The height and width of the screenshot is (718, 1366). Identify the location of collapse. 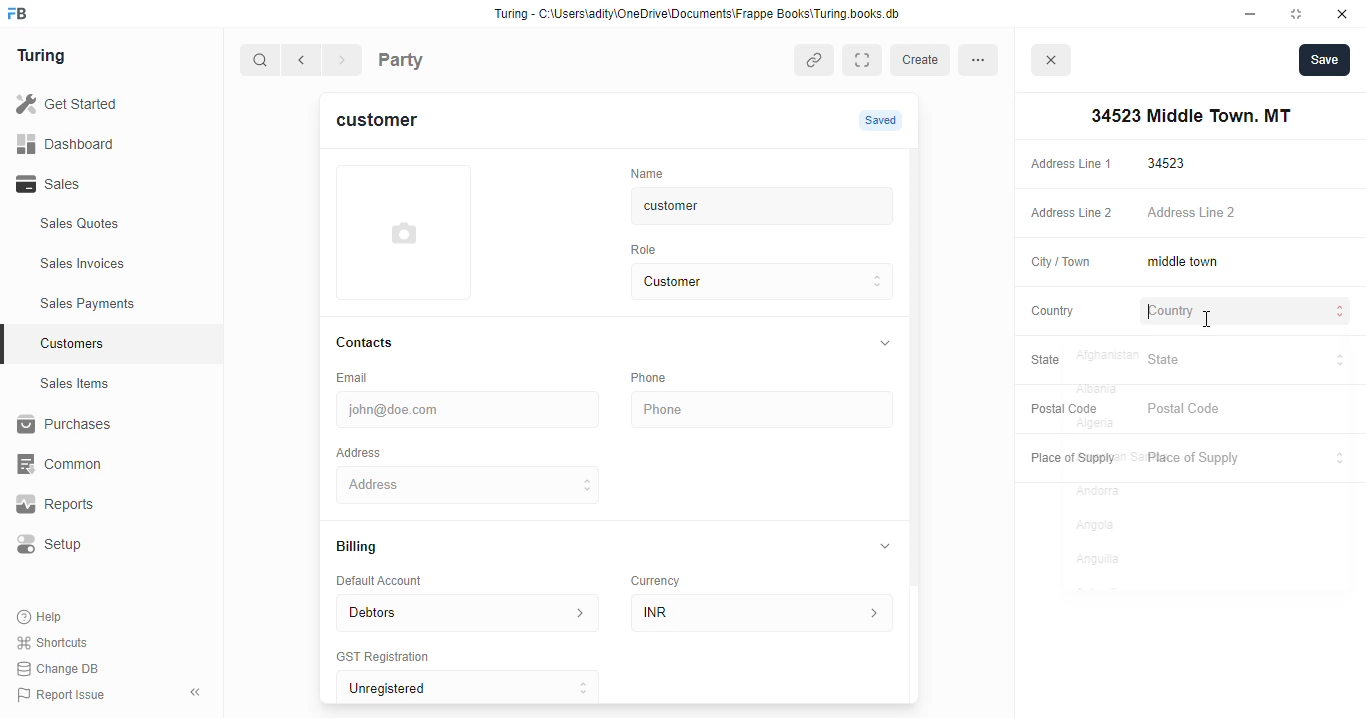
(883, 344).